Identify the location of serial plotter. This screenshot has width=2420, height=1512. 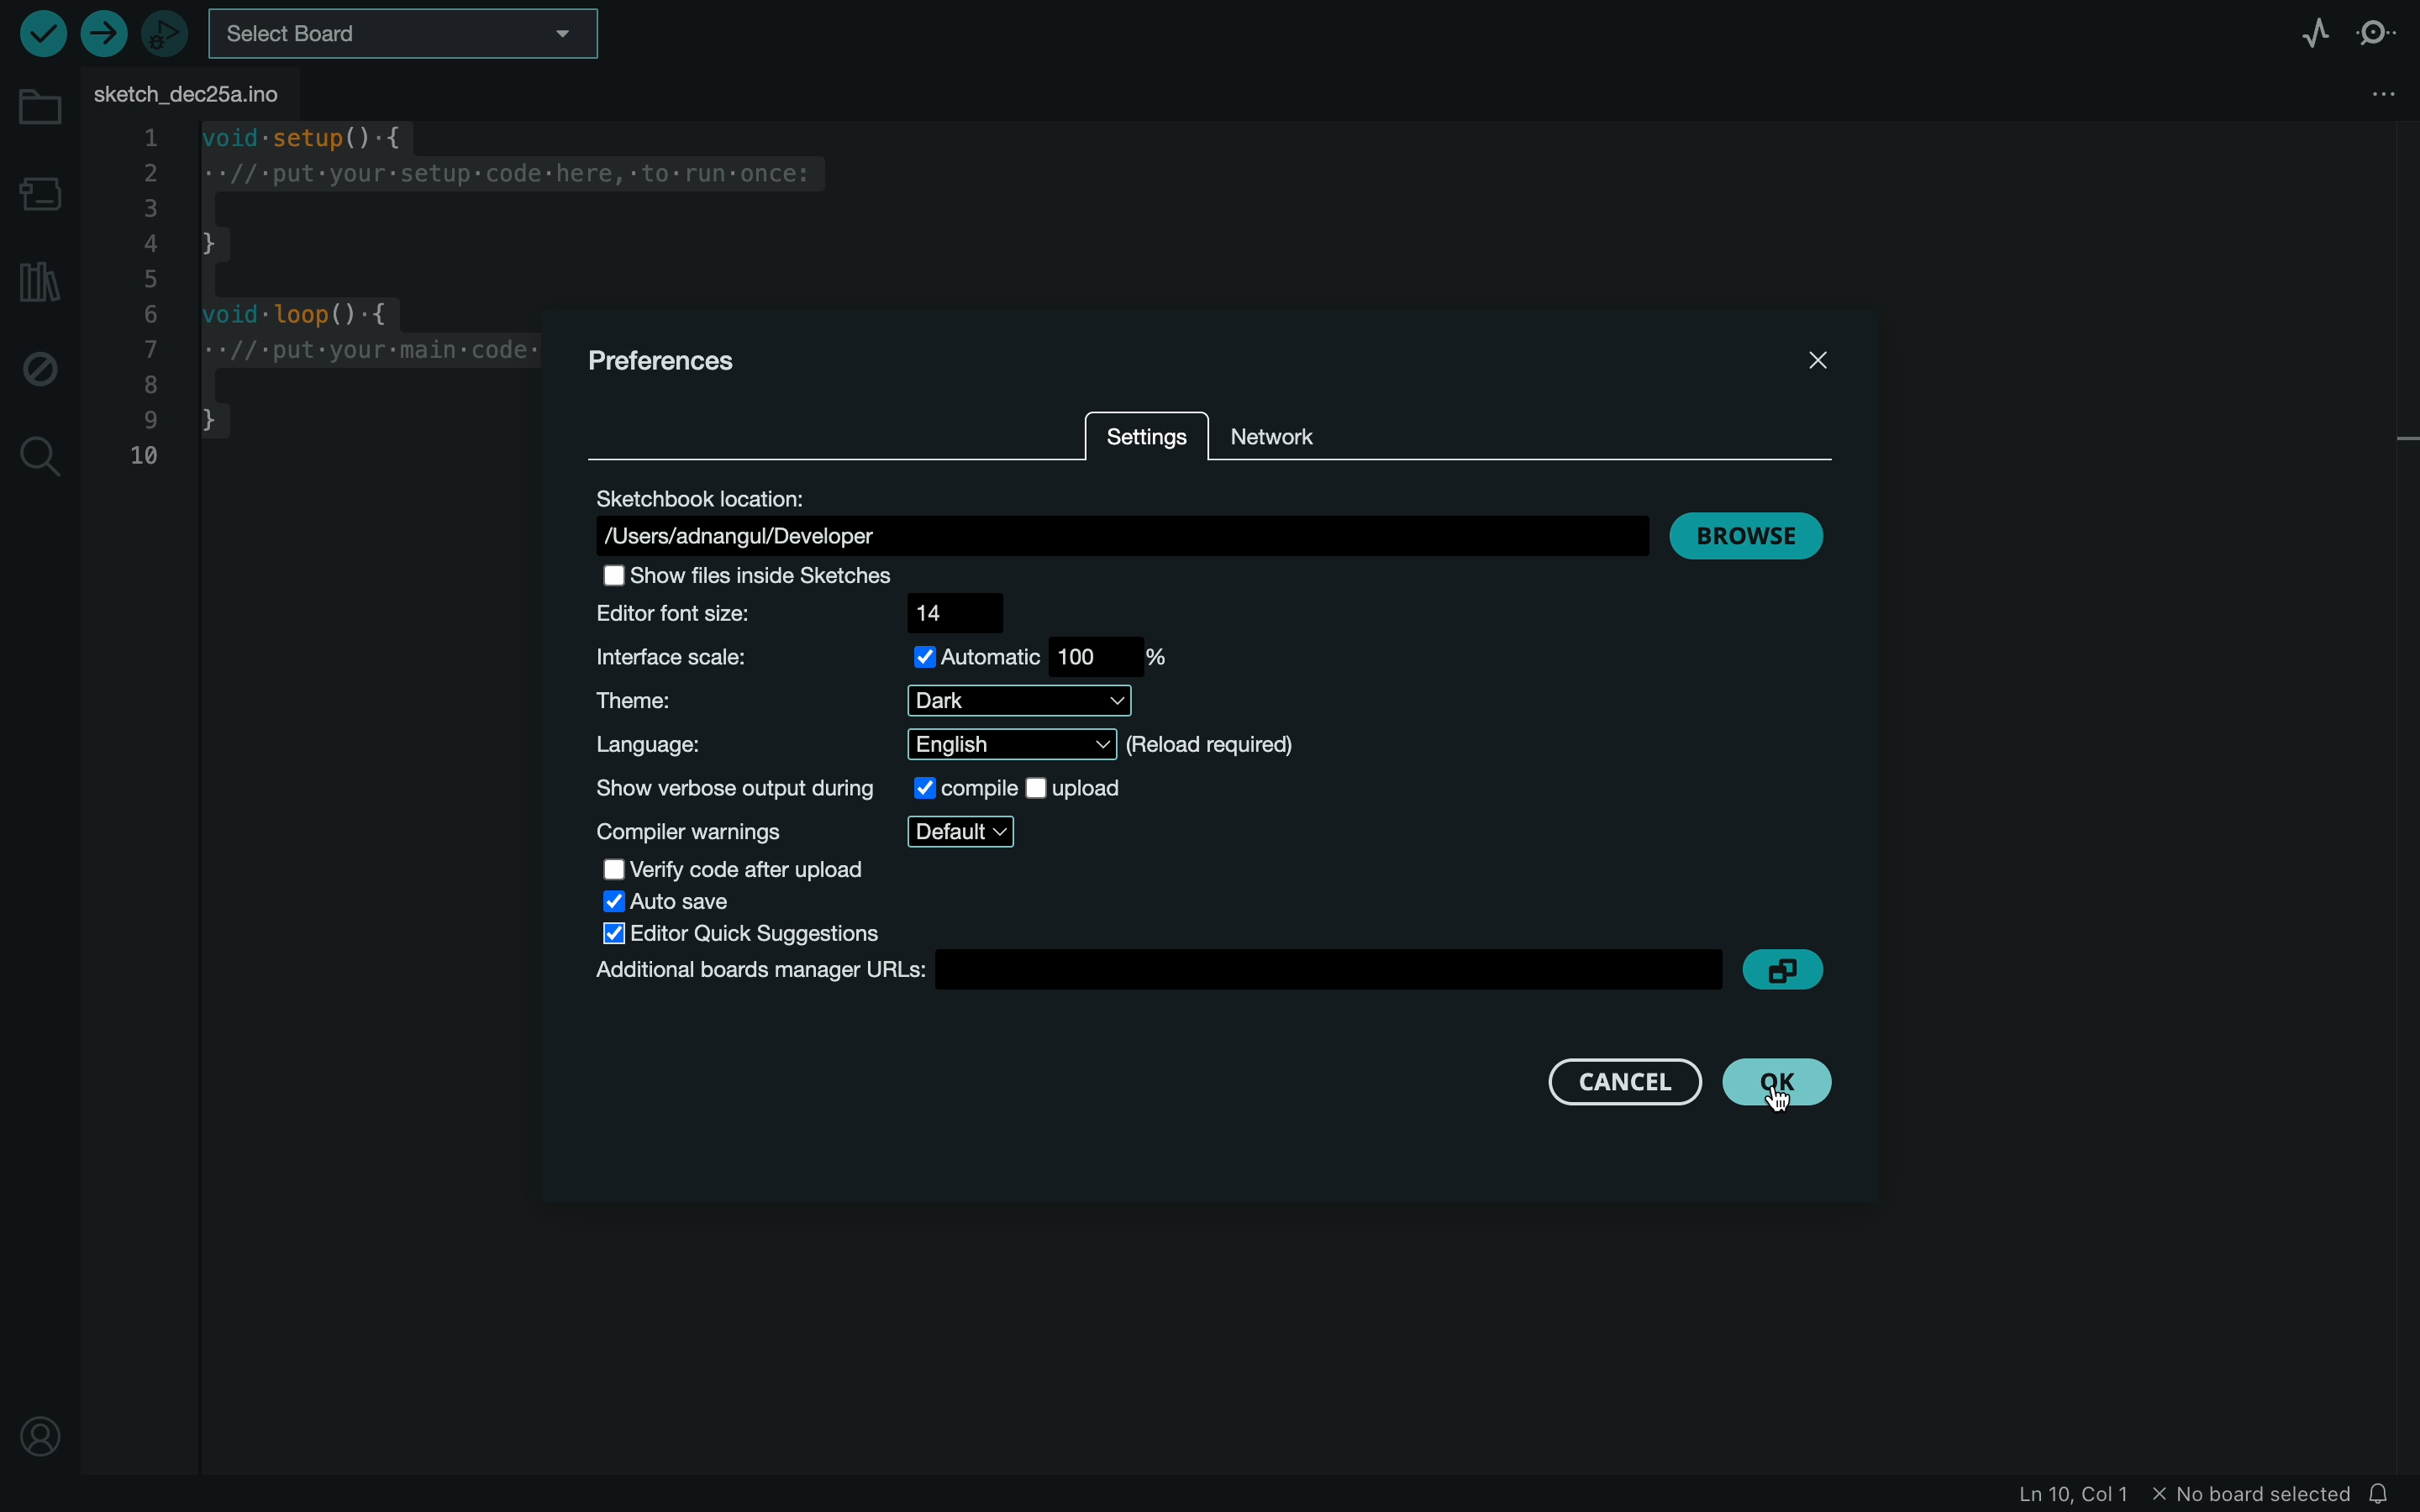
(2309, 31).